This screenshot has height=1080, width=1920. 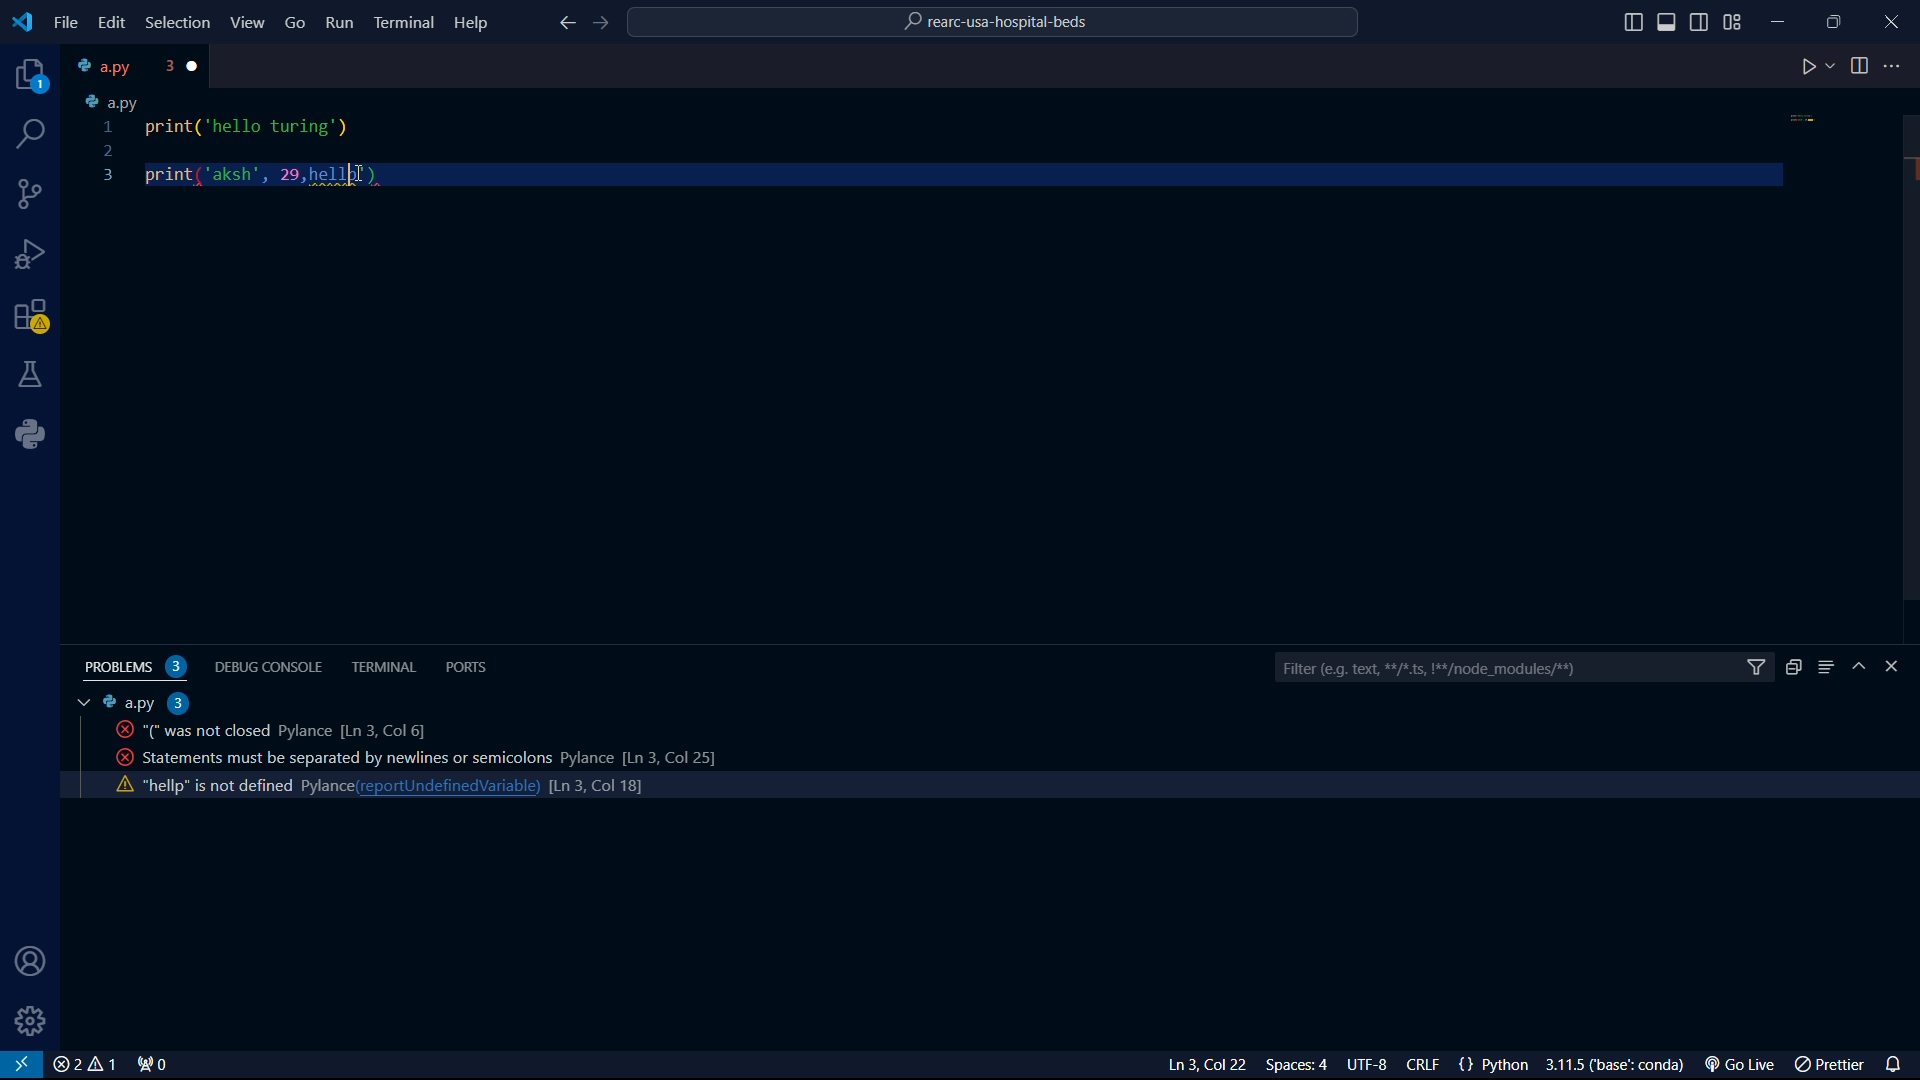 I want to click on toggle sidebar, so click(x=1633, y=23).